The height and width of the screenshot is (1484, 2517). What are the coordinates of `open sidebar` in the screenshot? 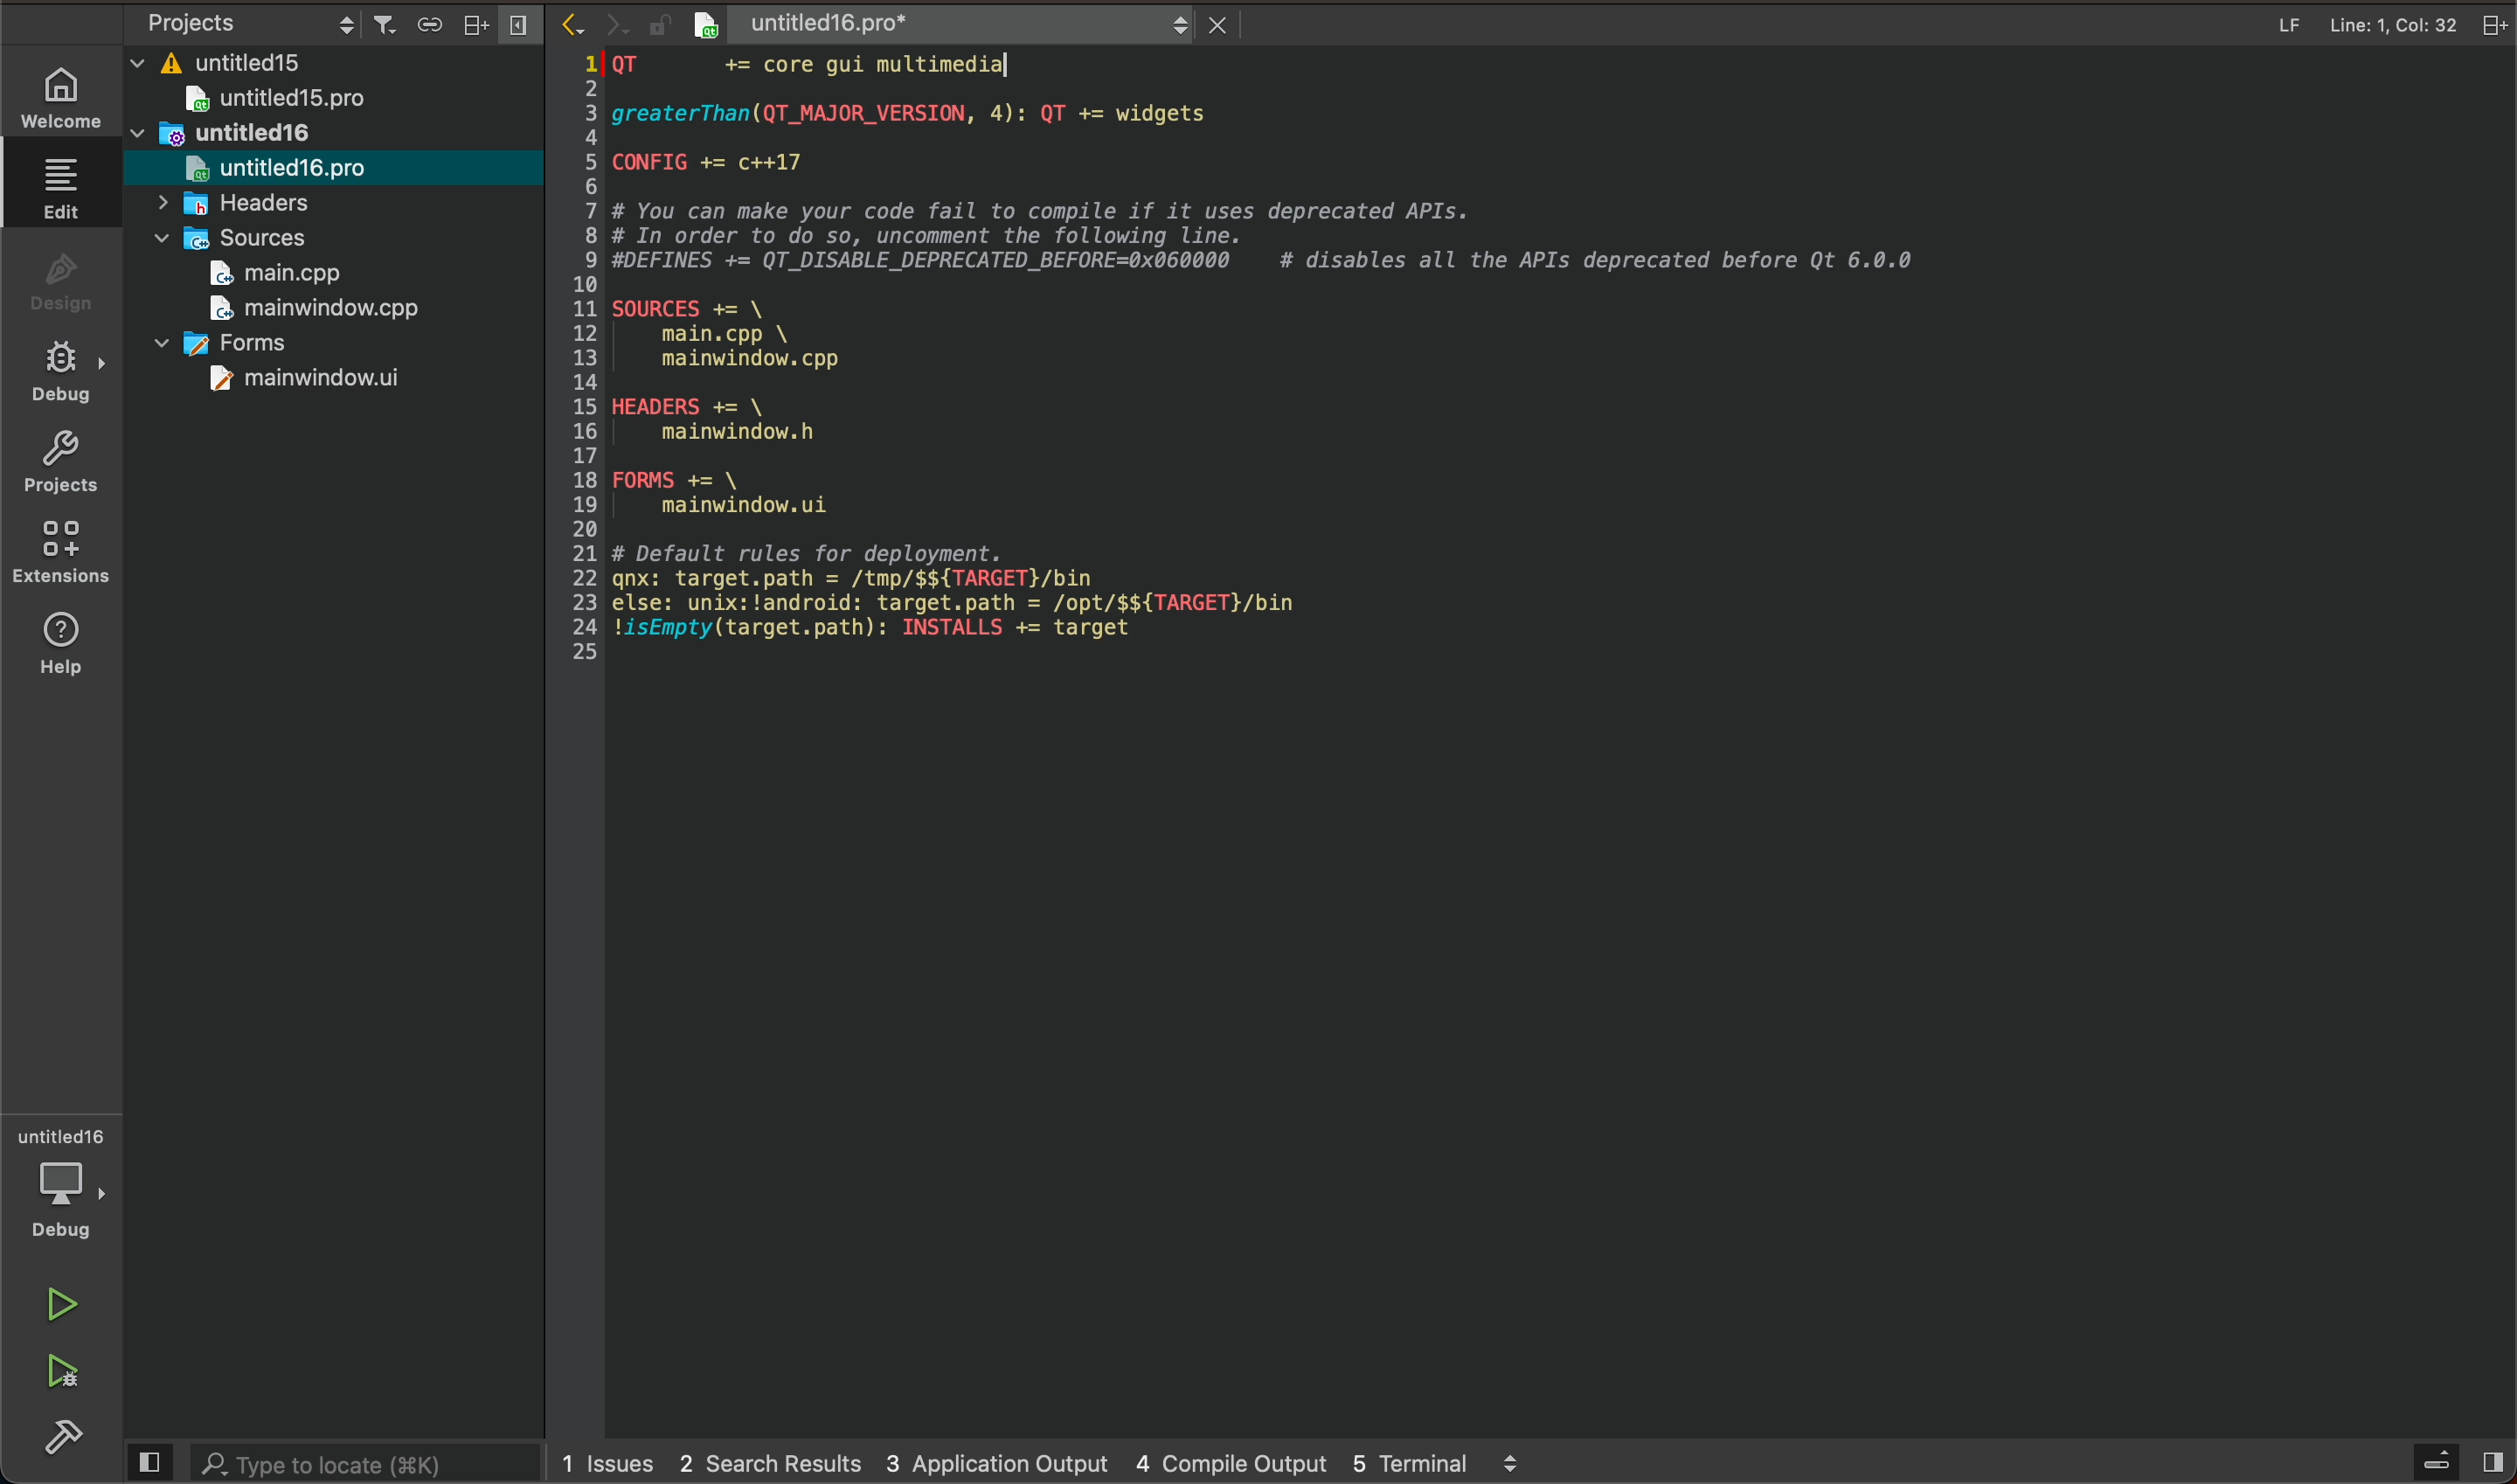 It's located at (2451, 1462).